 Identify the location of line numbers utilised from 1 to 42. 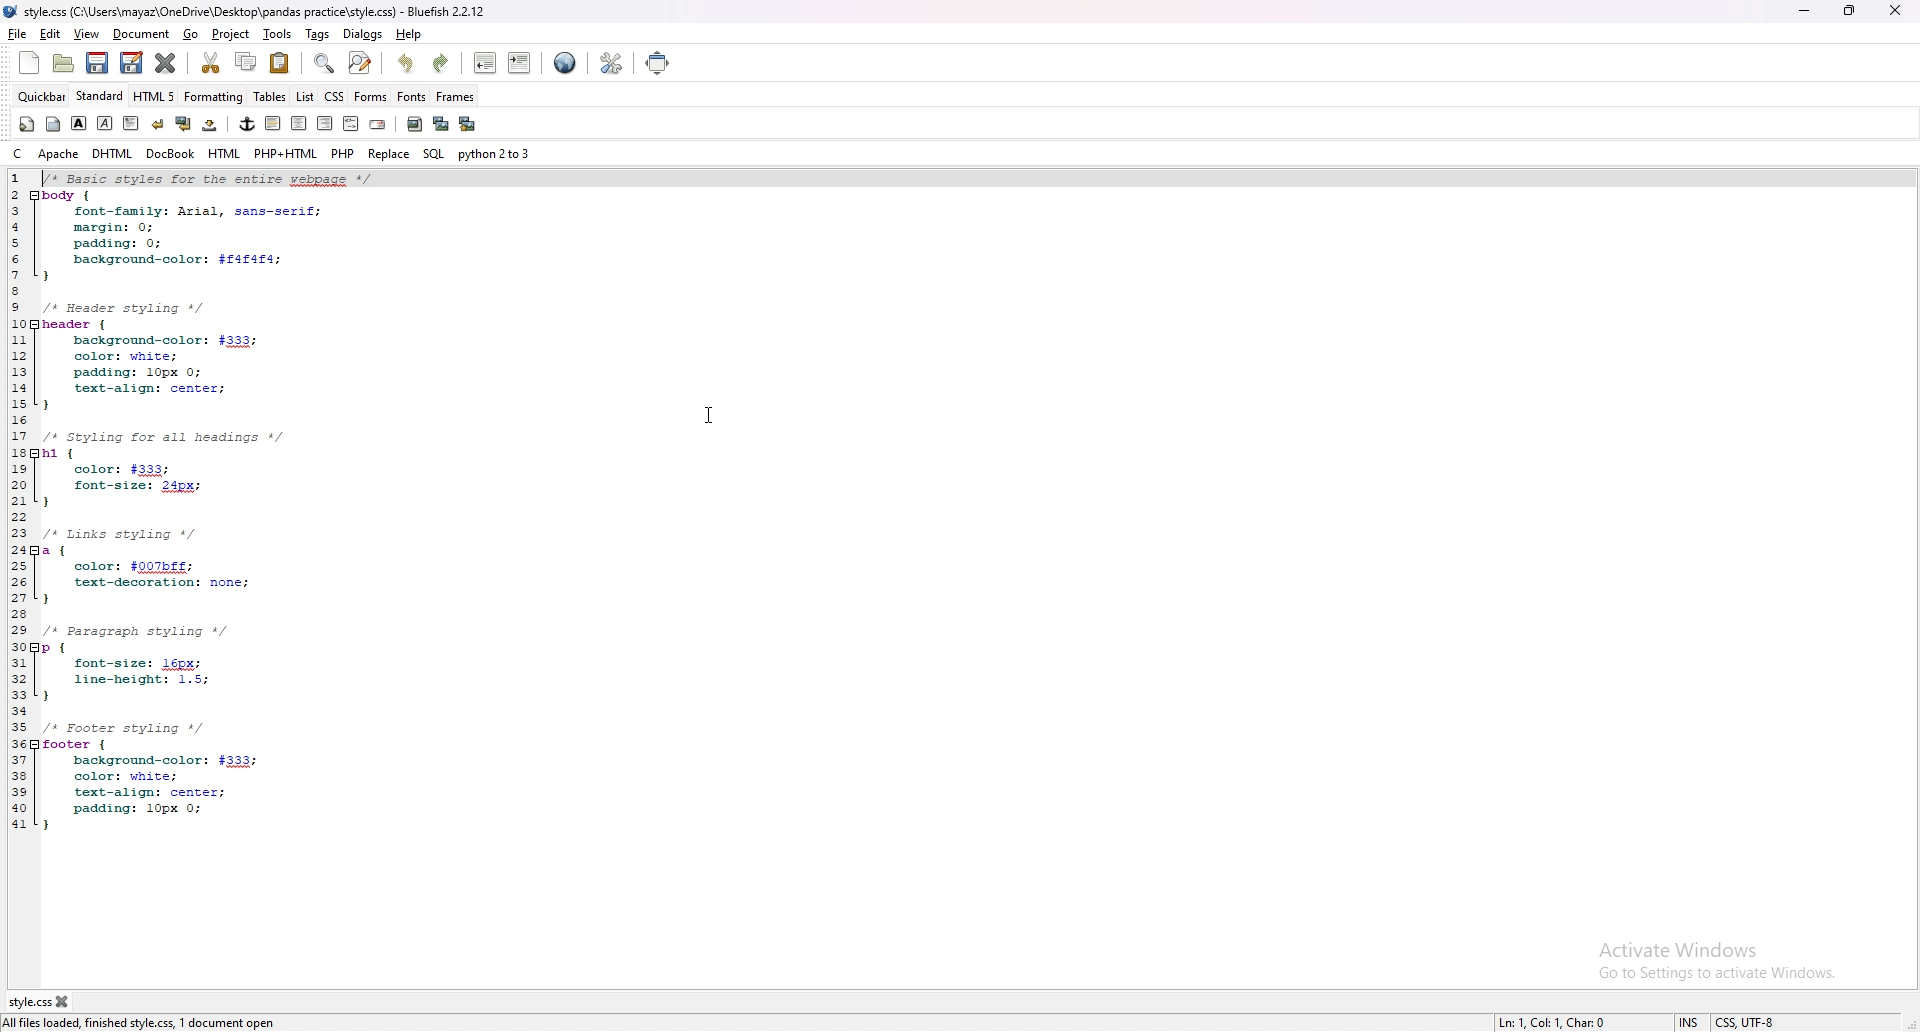
(18, 501).